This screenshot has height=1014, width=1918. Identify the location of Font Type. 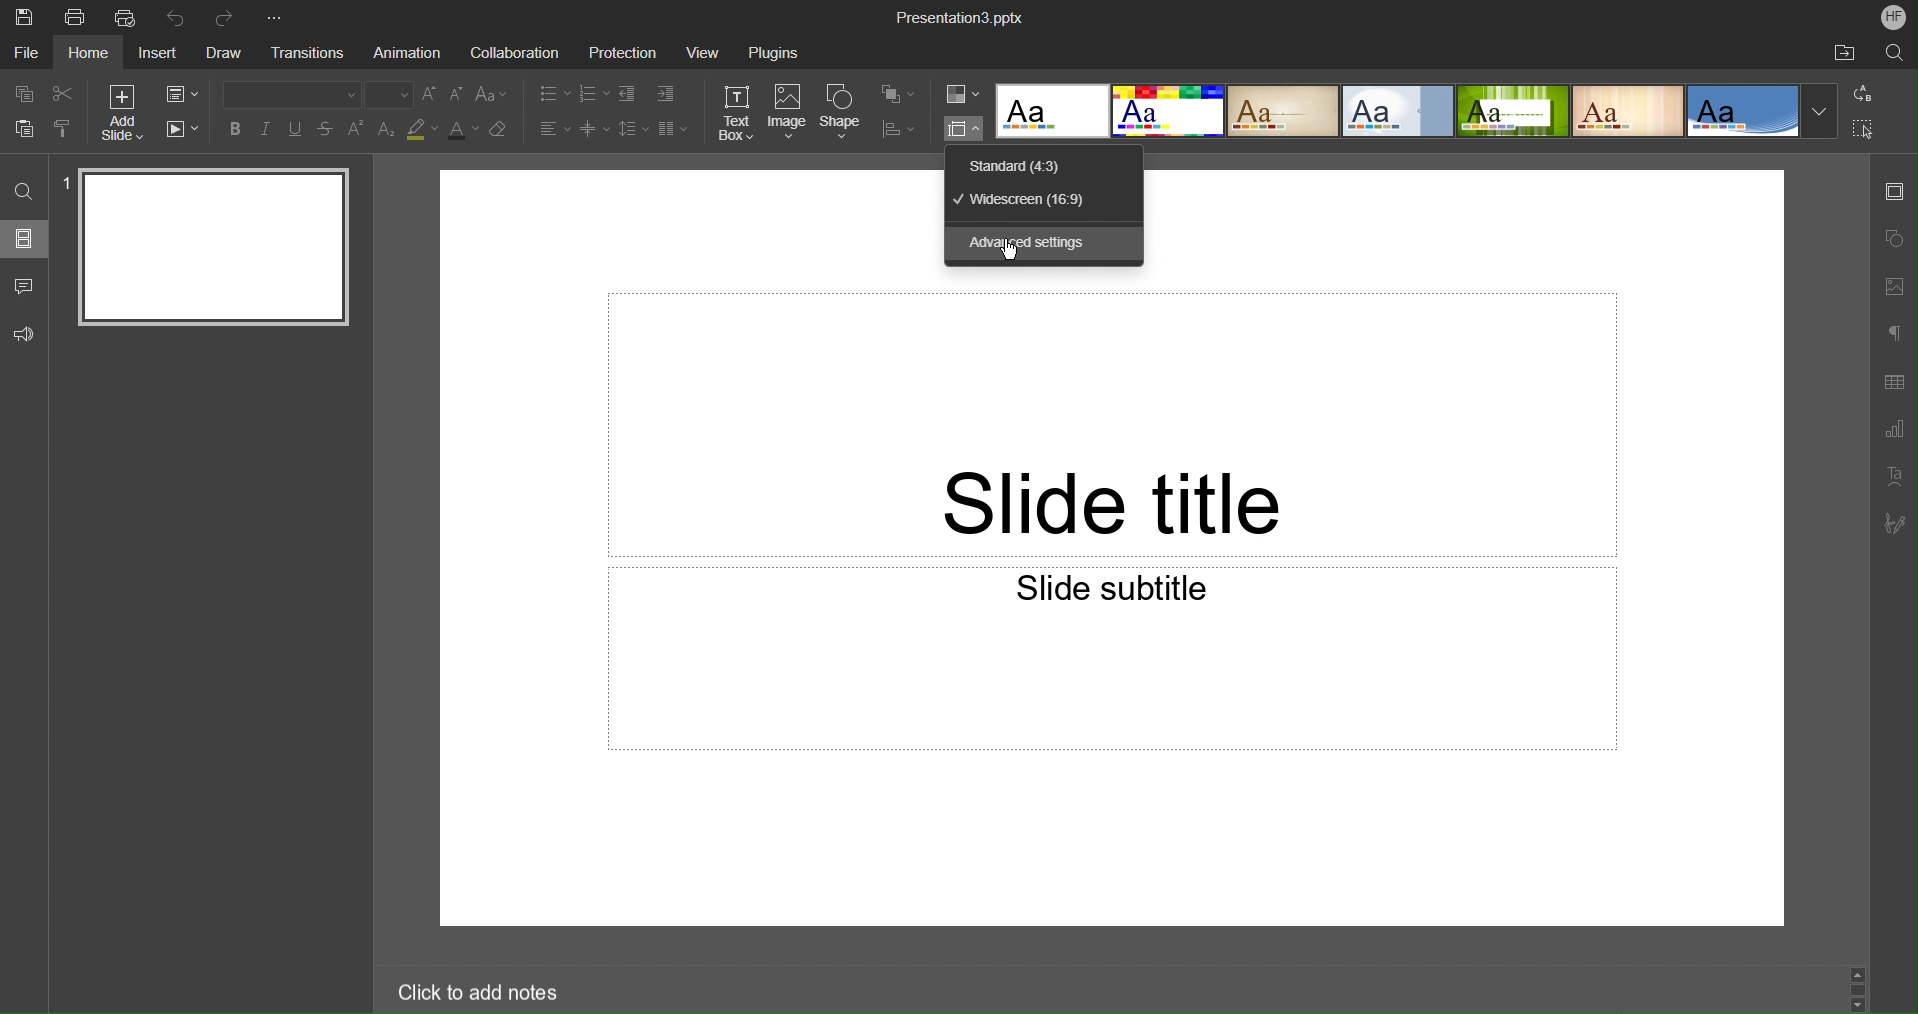
(285, 94).